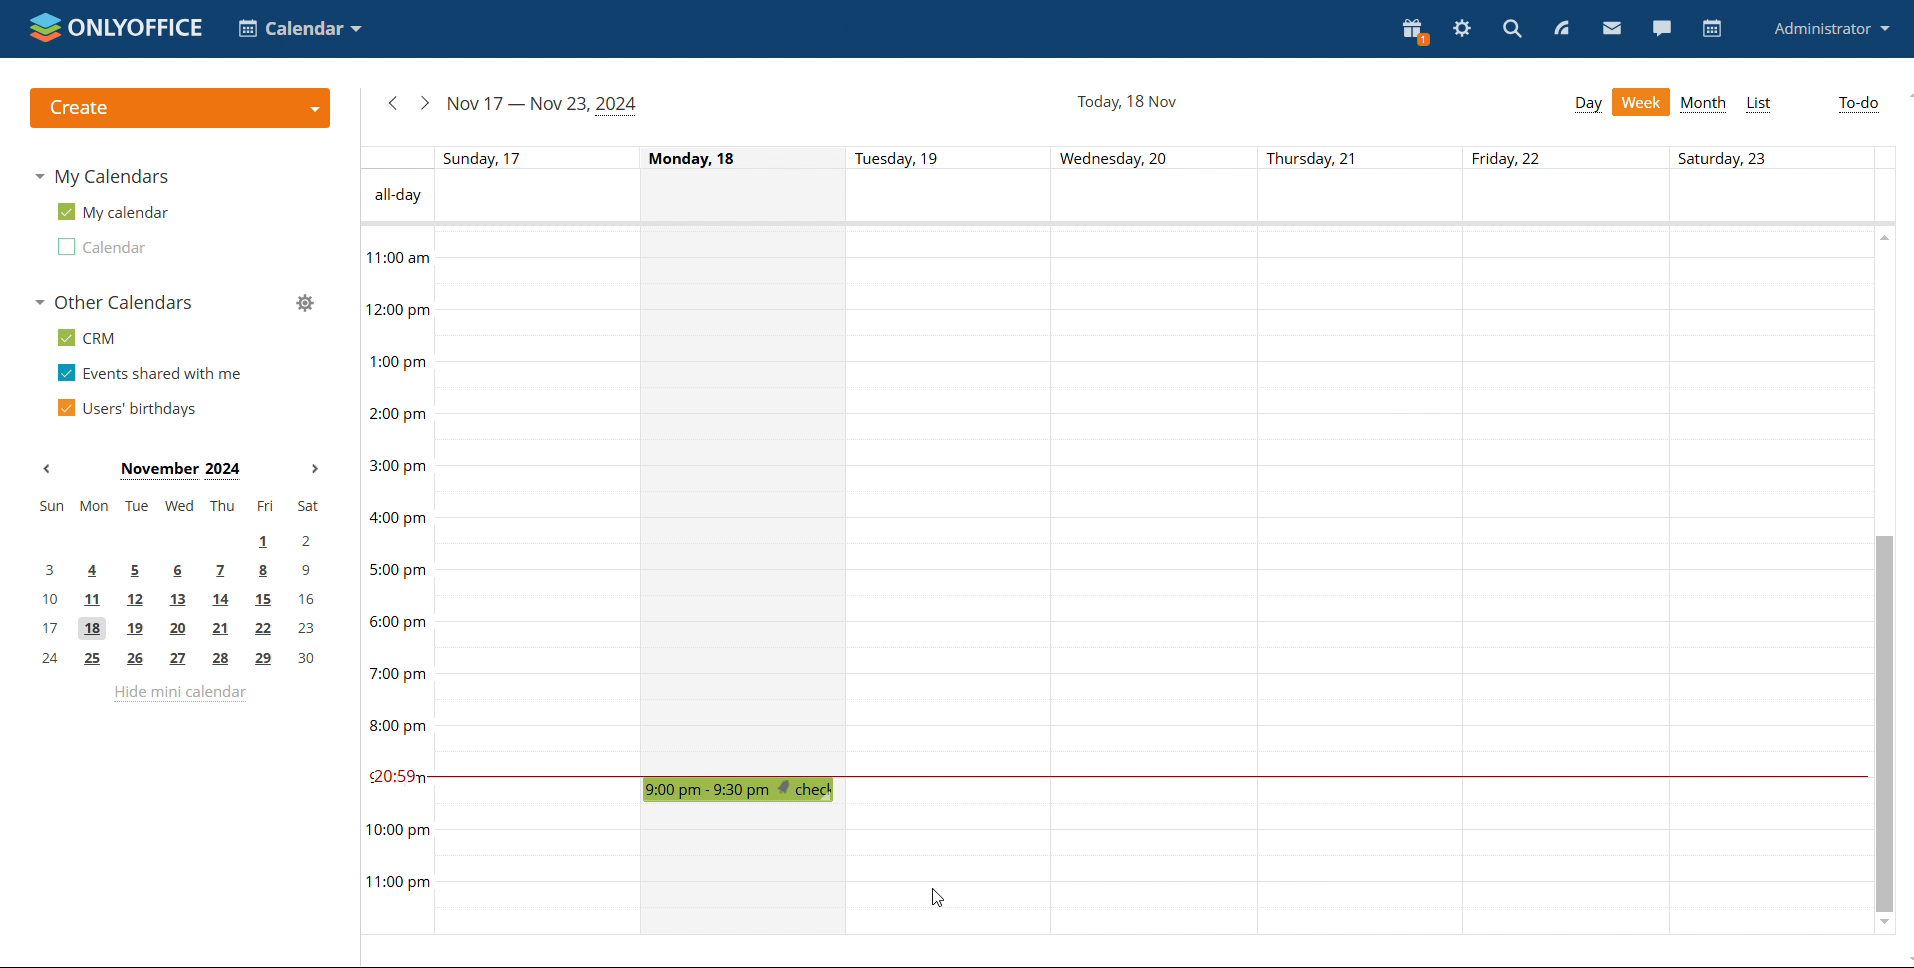  What do you see at coordinates (179, 694) in the screenshot?
I see `hide mini calendar` at bounding box center [179, 694].